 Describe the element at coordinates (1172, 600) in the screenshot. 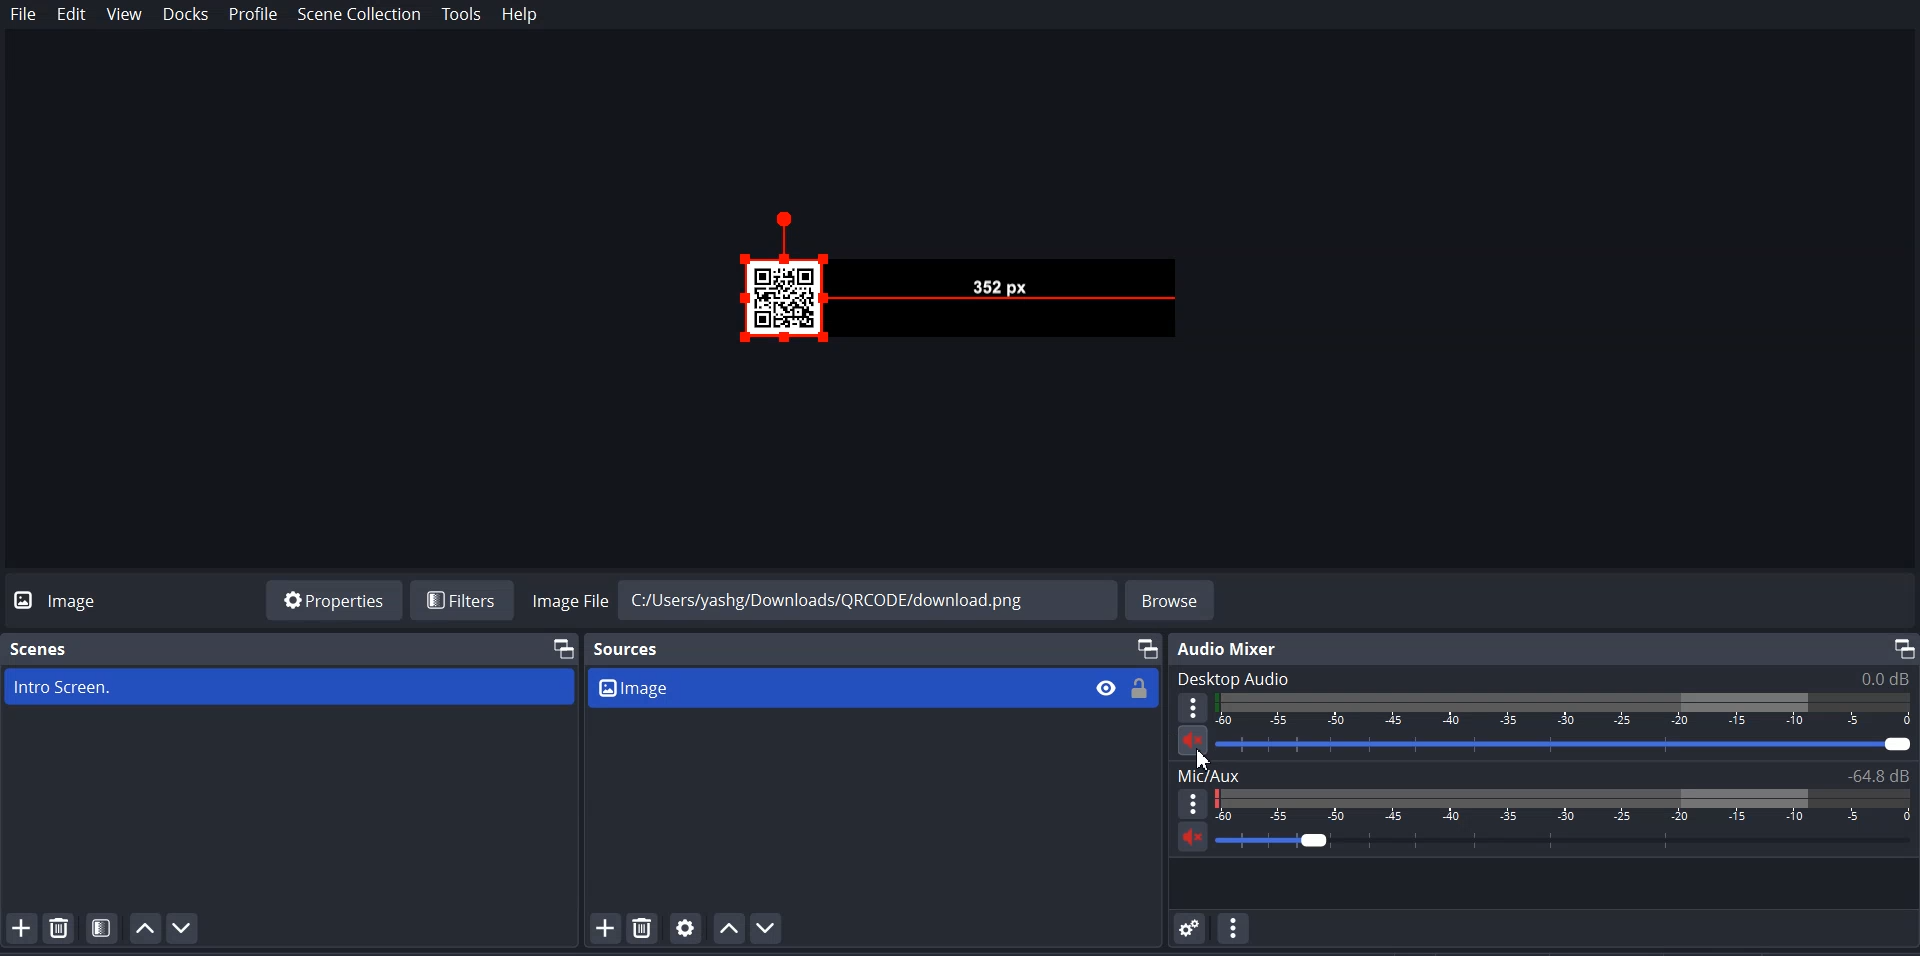

I see `Browse` at that location.